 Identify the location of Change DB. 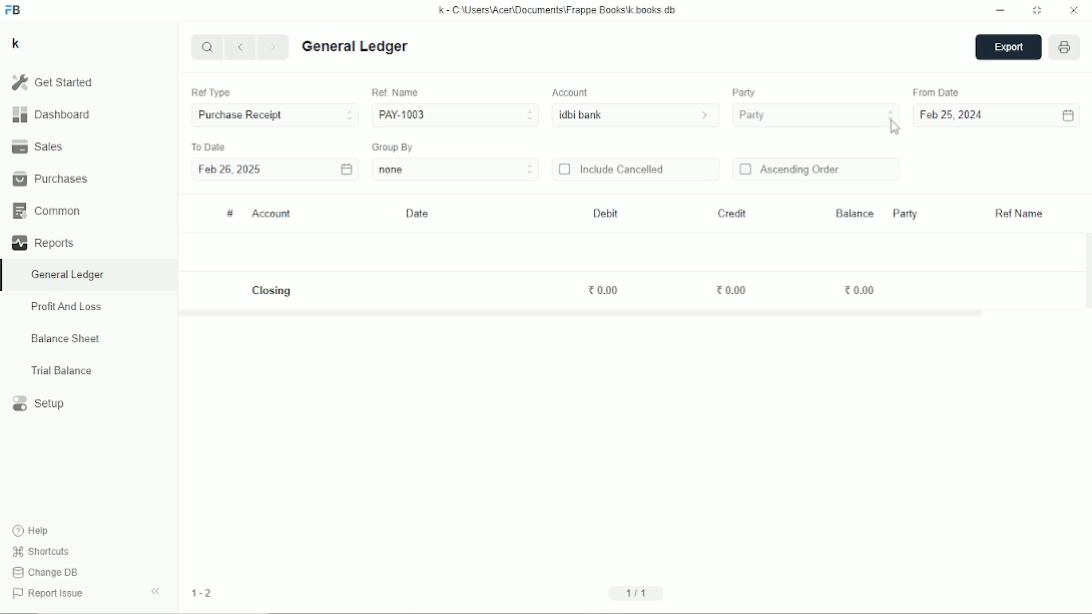
(46, 572).